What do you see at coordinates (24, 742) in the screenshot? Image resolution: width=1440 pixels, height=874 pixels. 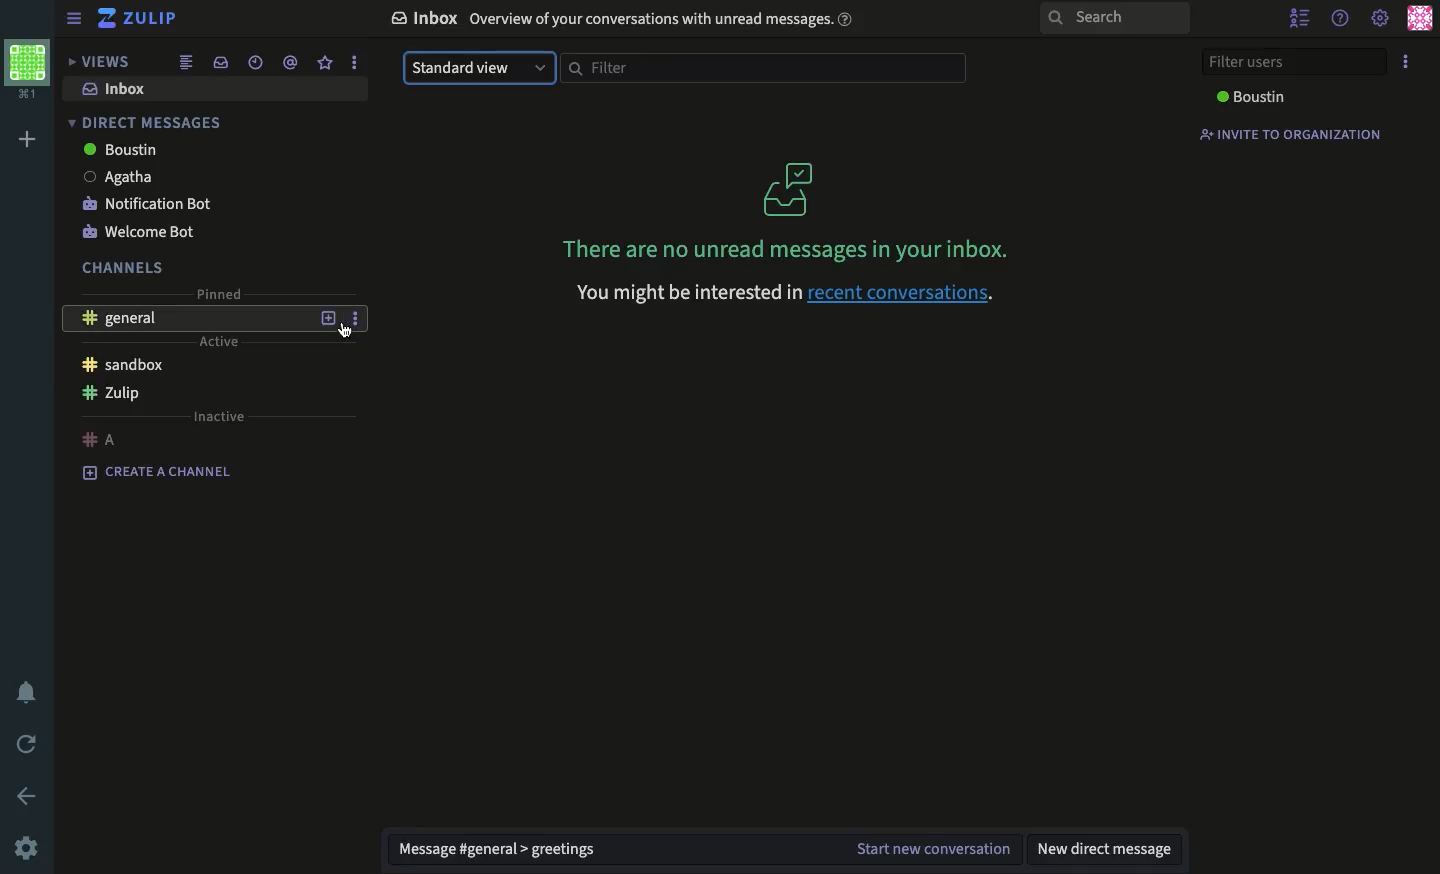 I see `refresh` at bounding box center [24, 742].